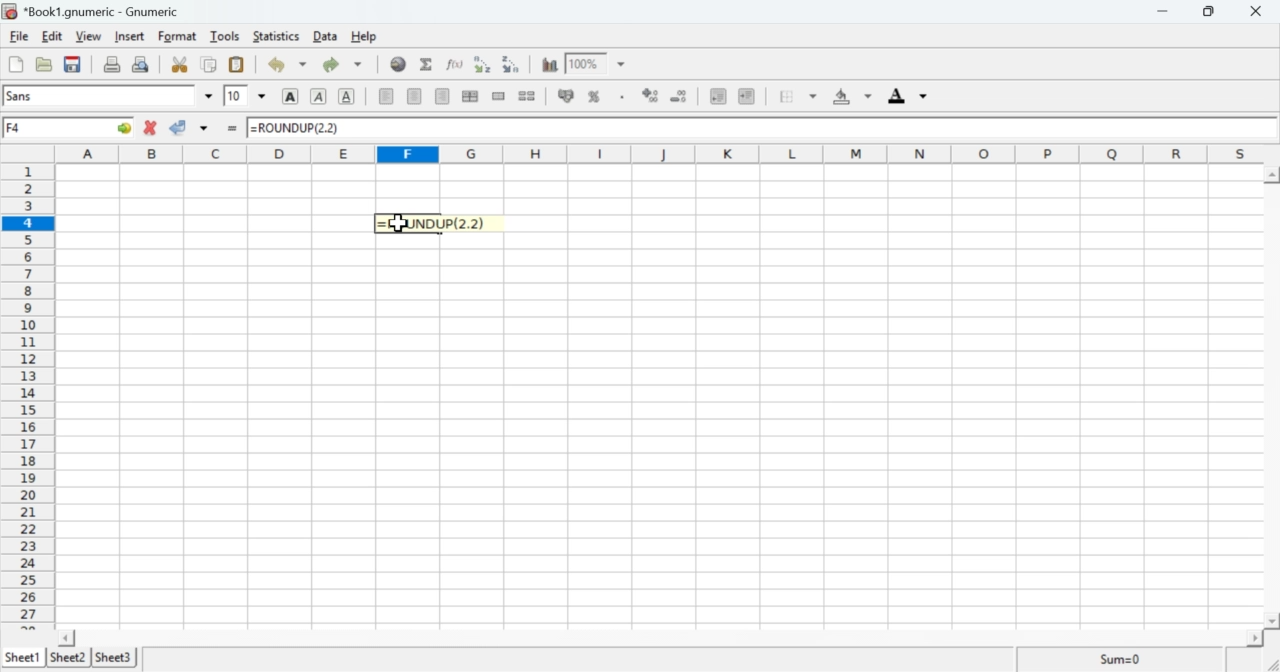  What do you see at coordinates (347, 97) in the screenshot?
I see `Underline` at bounding box center [347, 97].